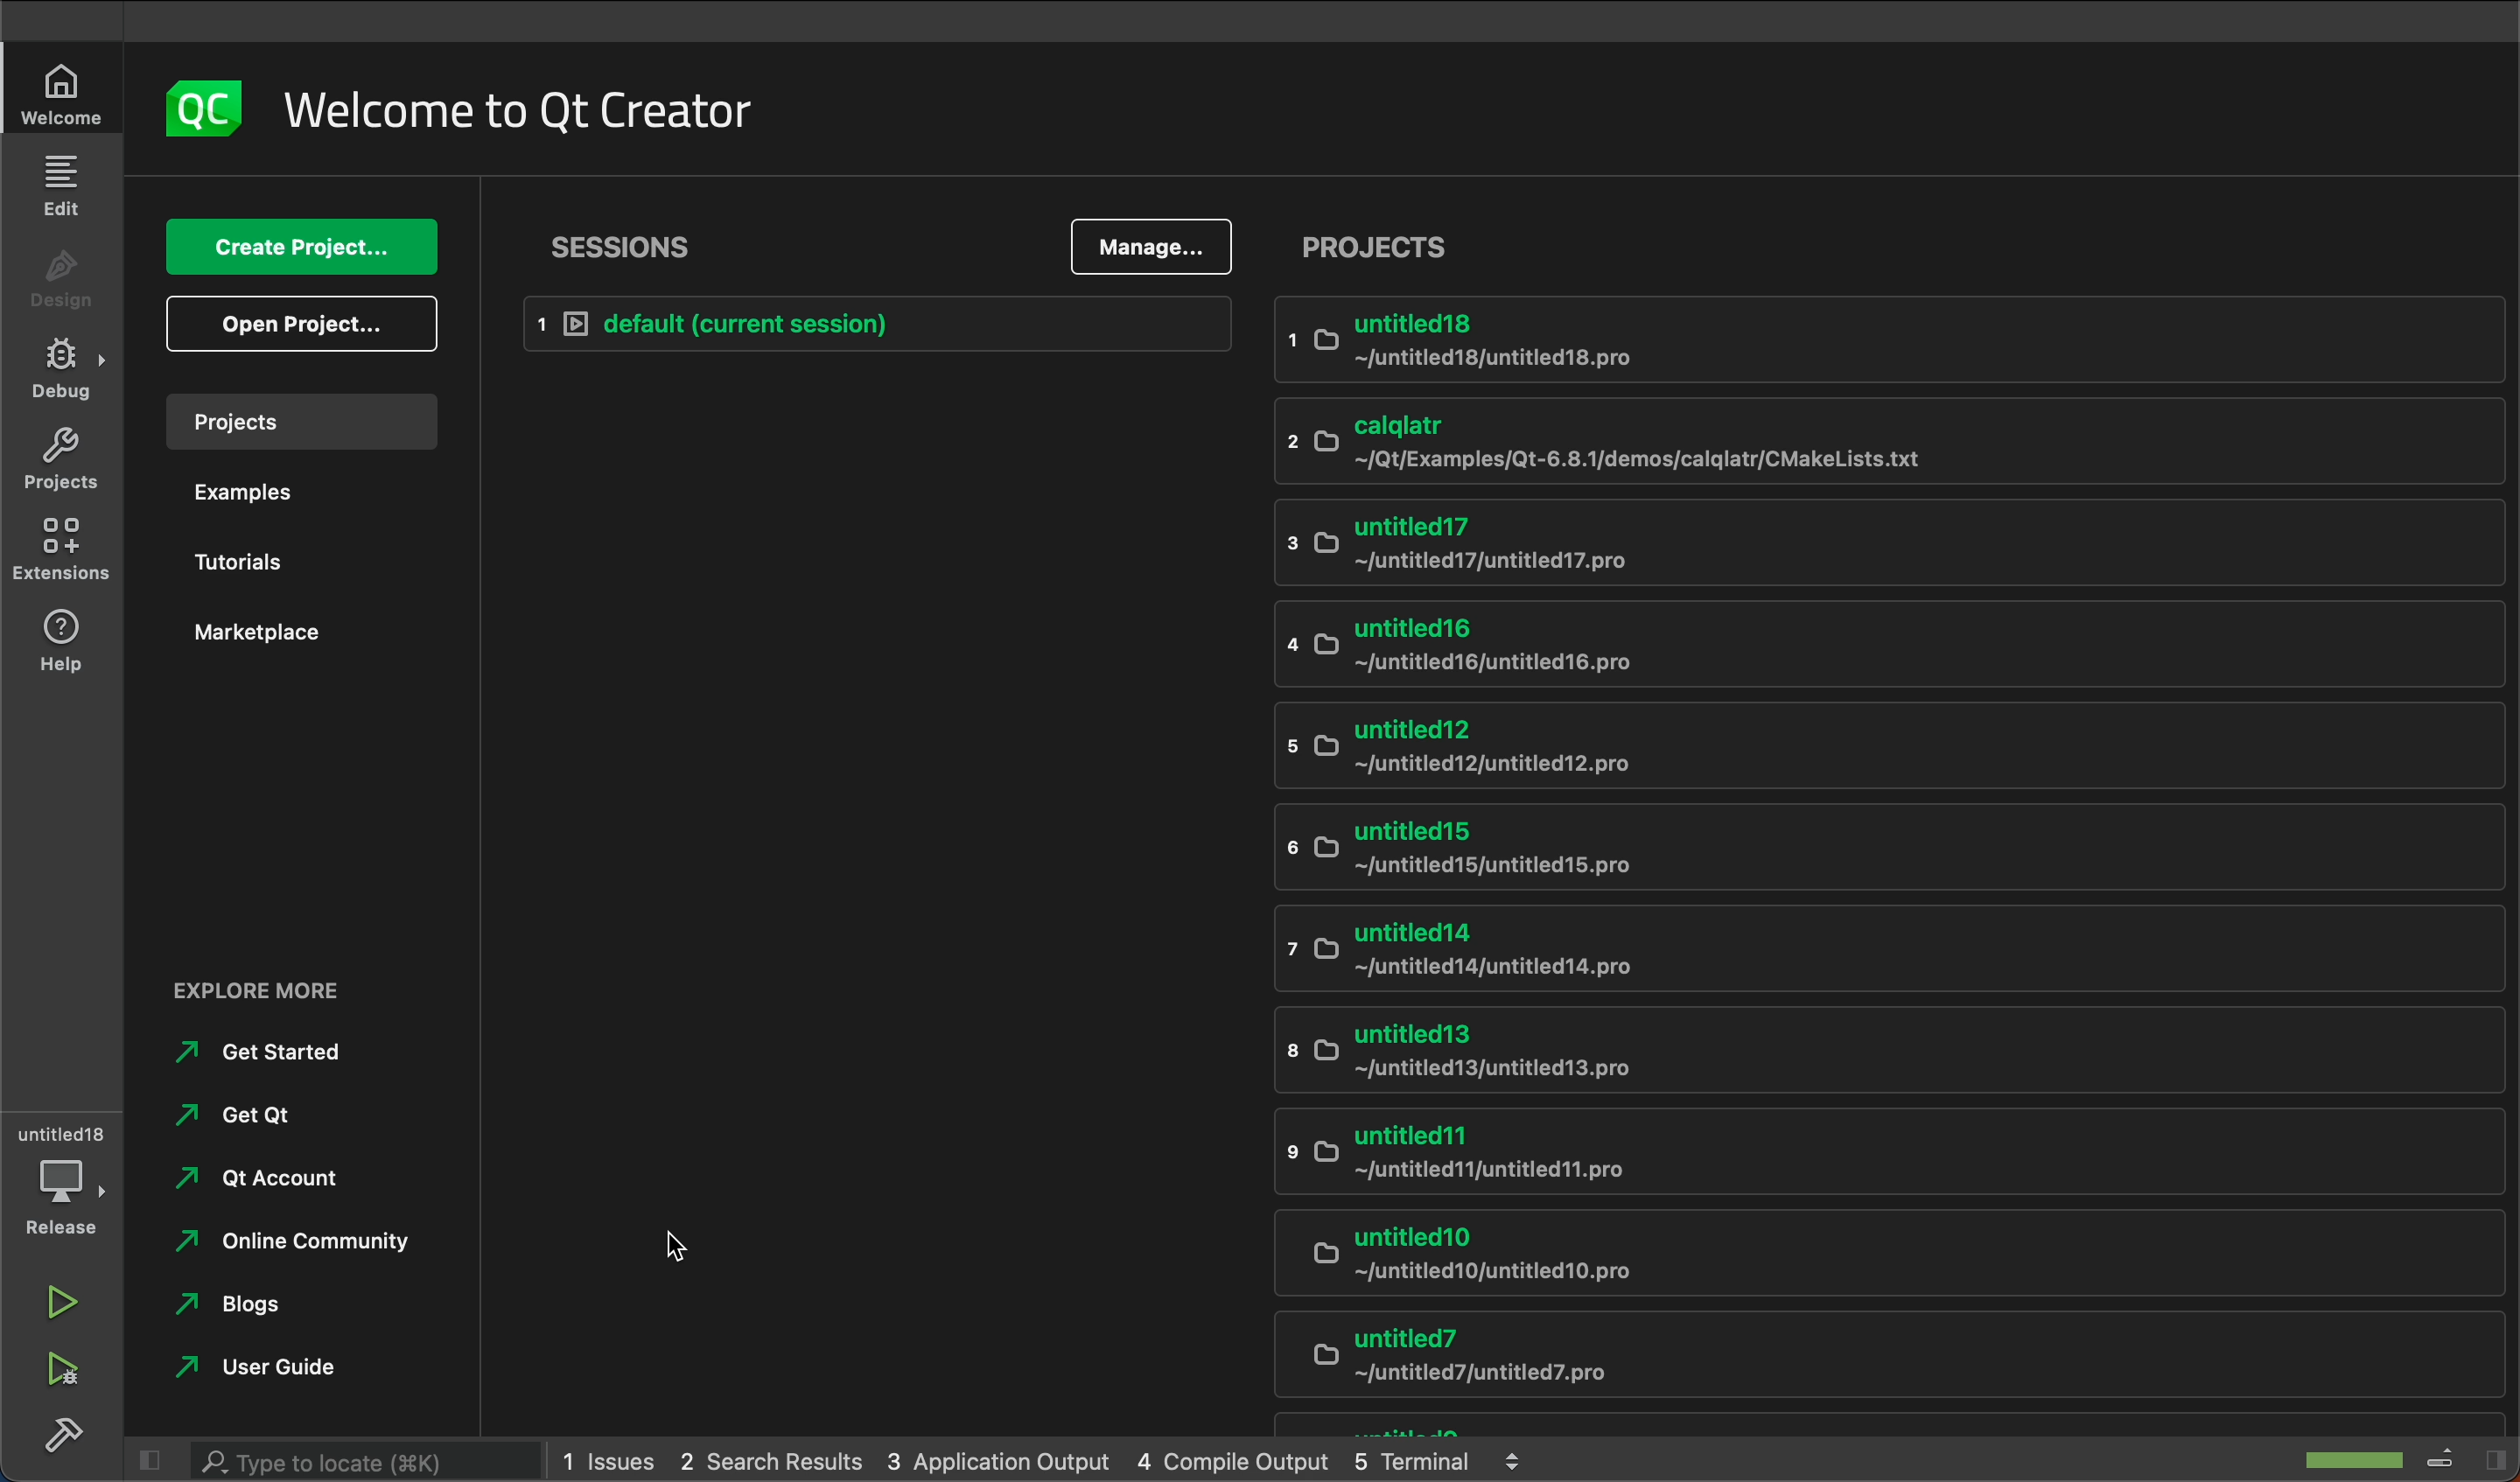 Image resolution: width=2520 pixels, height=1482 pixels. I want to click on untitled 13, so click(1805, 1051).